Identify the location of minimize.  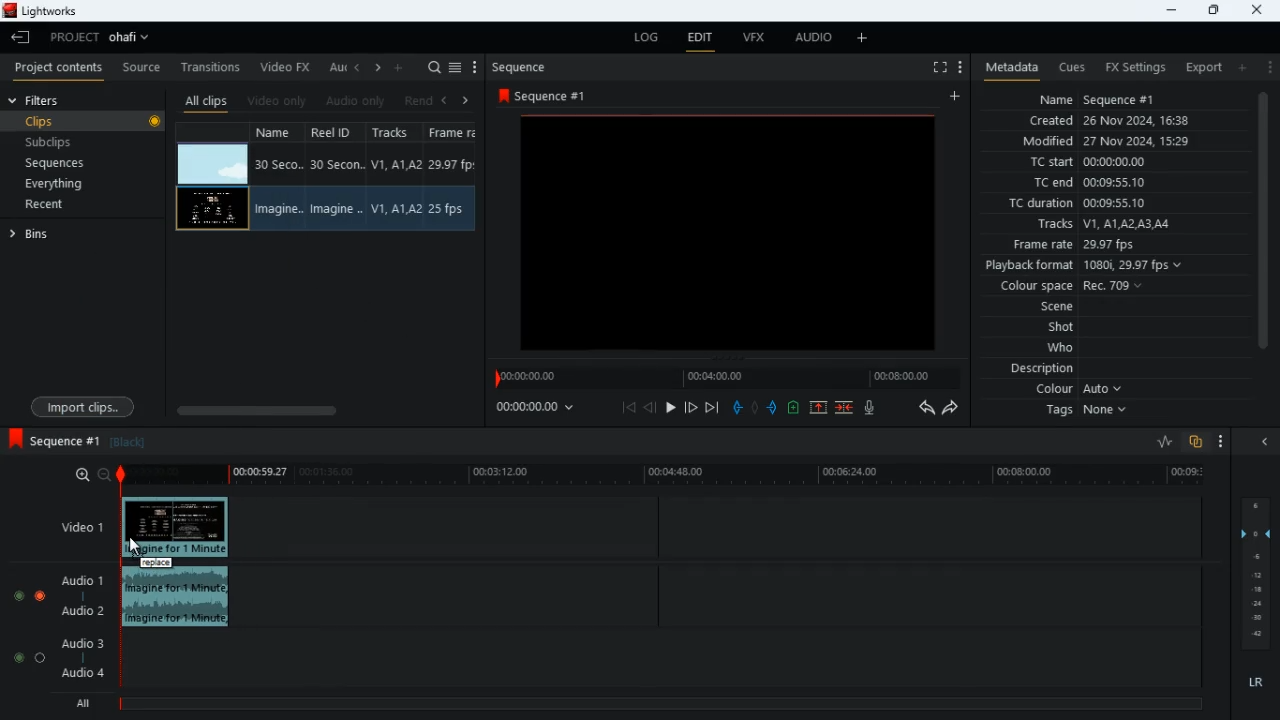
(1168, 10).